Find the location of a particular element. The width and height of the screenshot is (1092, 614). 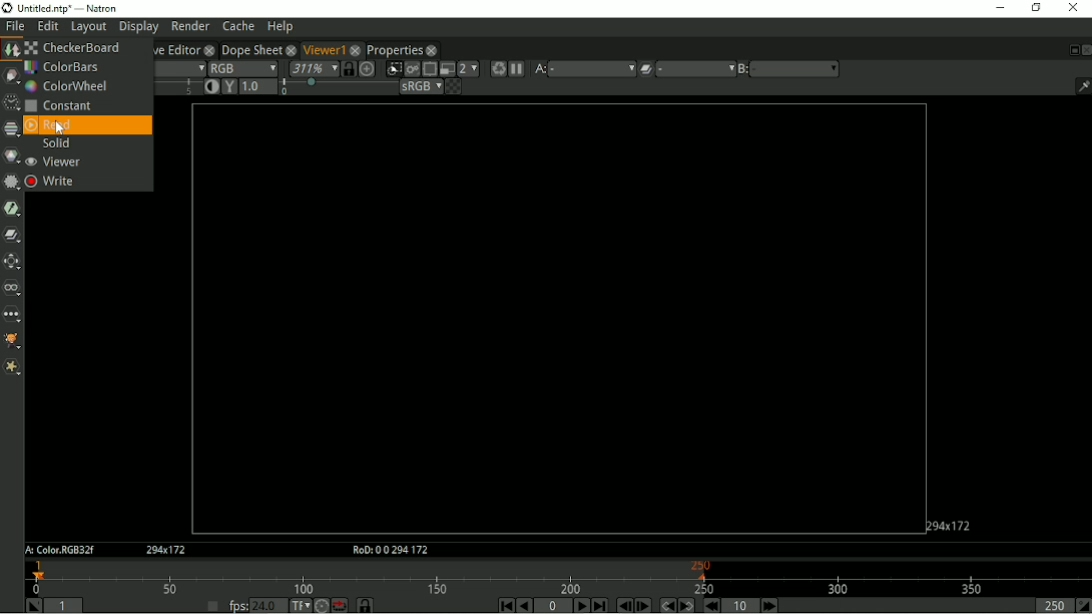

Previous frame is located at coordinates (623, 606).